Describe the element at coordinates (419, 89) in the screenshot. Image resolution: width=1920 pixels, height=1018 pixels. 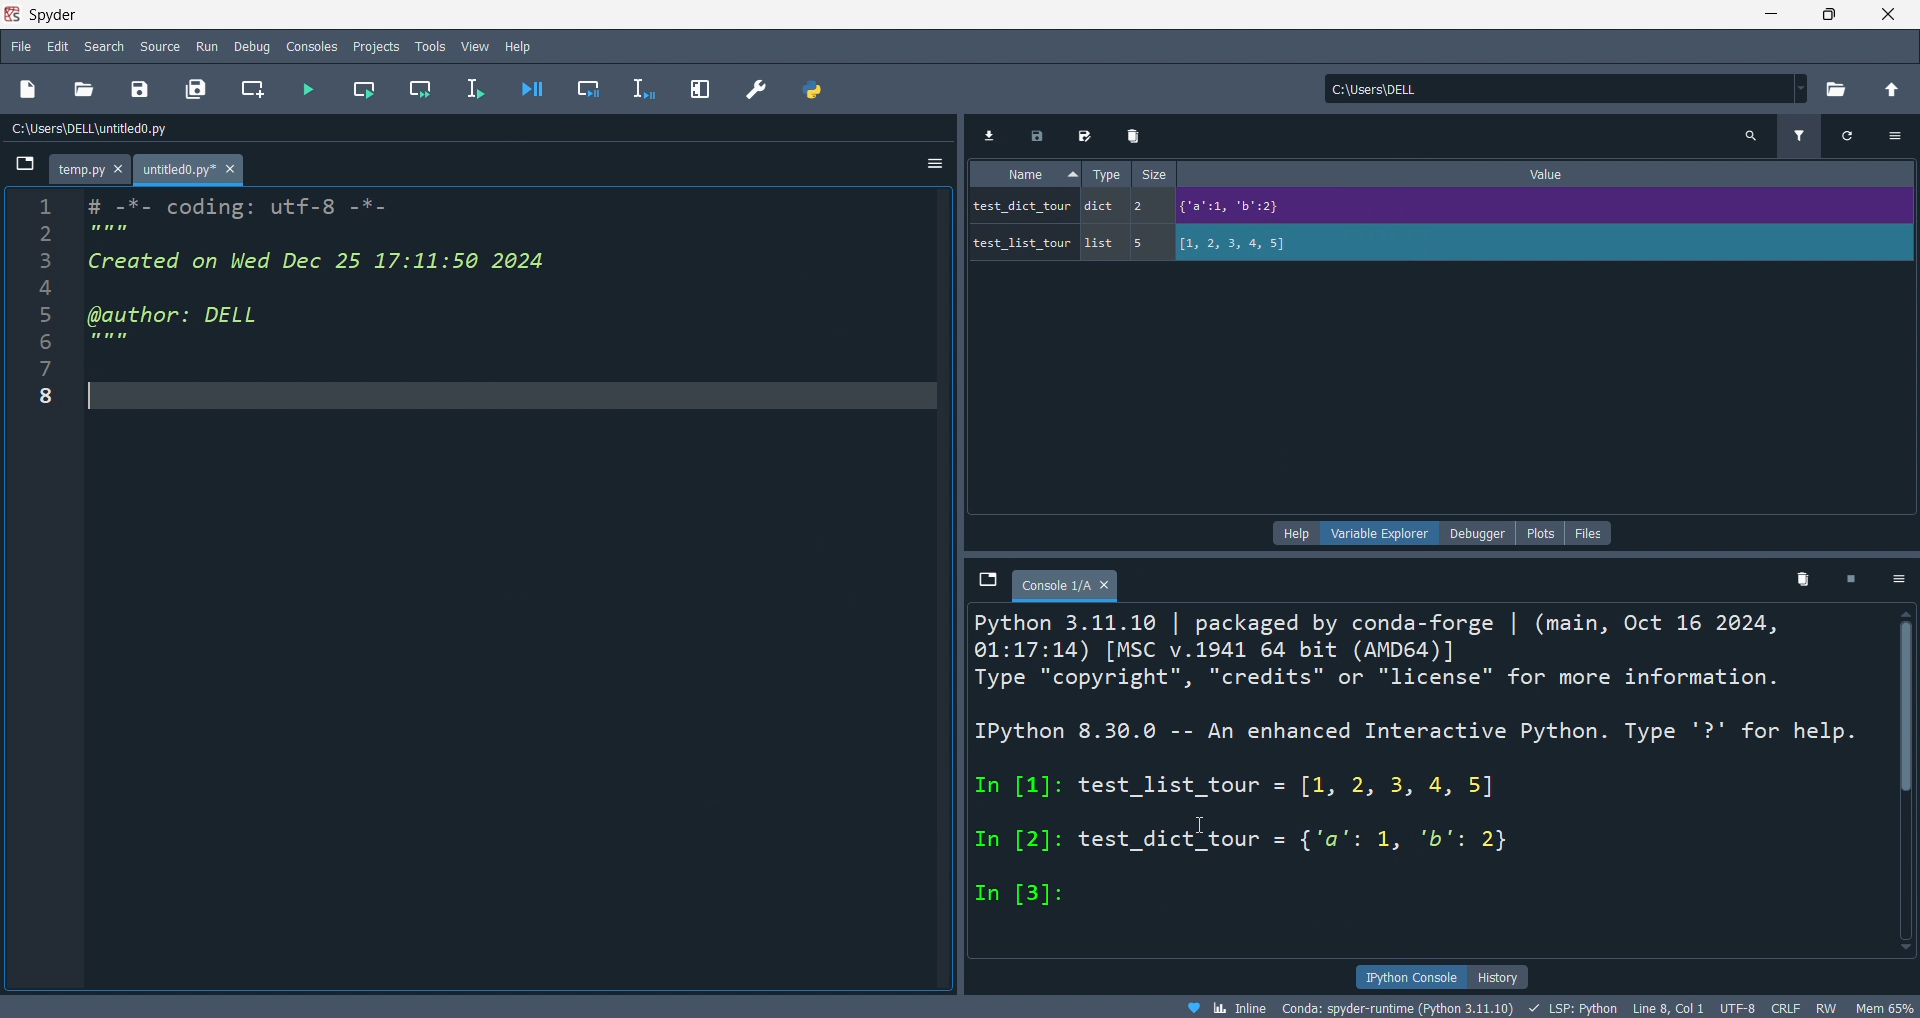
I see `run cell and move` at that location.